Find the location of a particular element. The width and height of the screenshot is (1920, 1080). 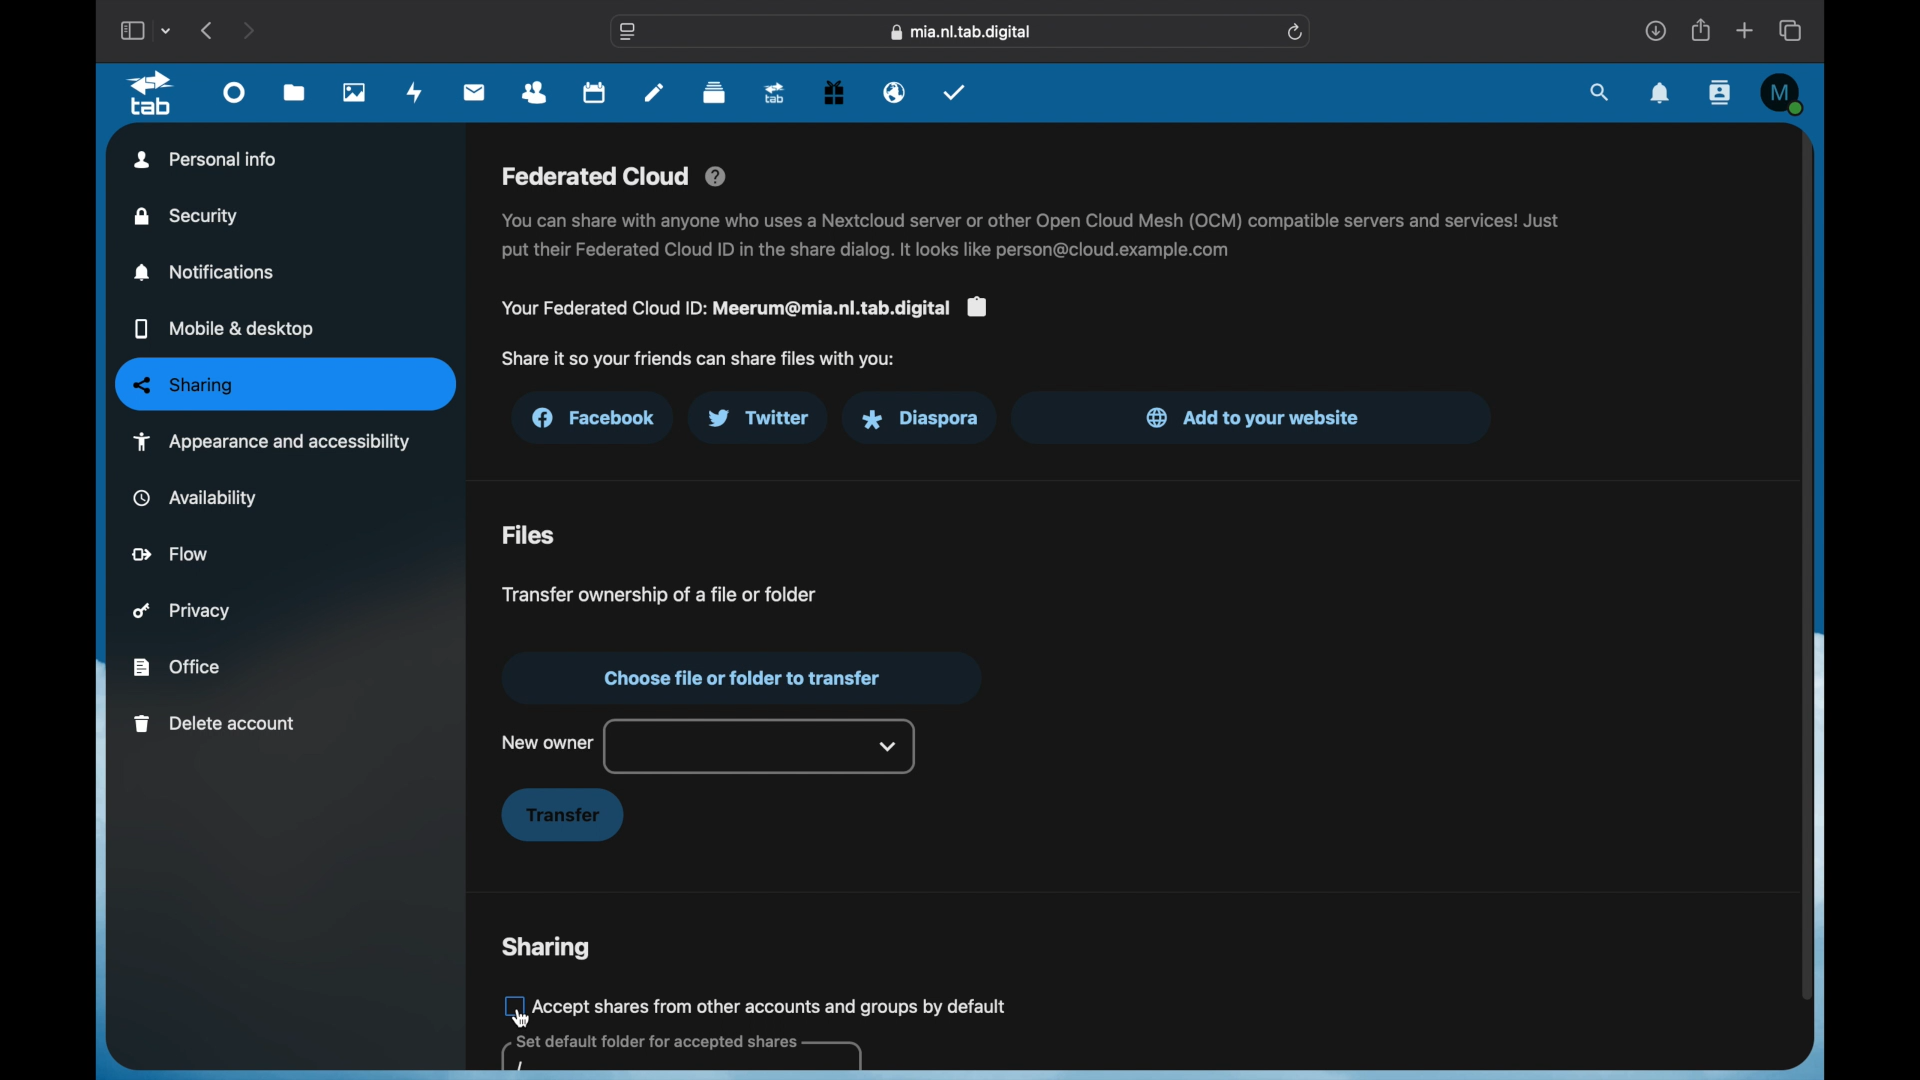

dashboard is located at coordinates (235, 98).